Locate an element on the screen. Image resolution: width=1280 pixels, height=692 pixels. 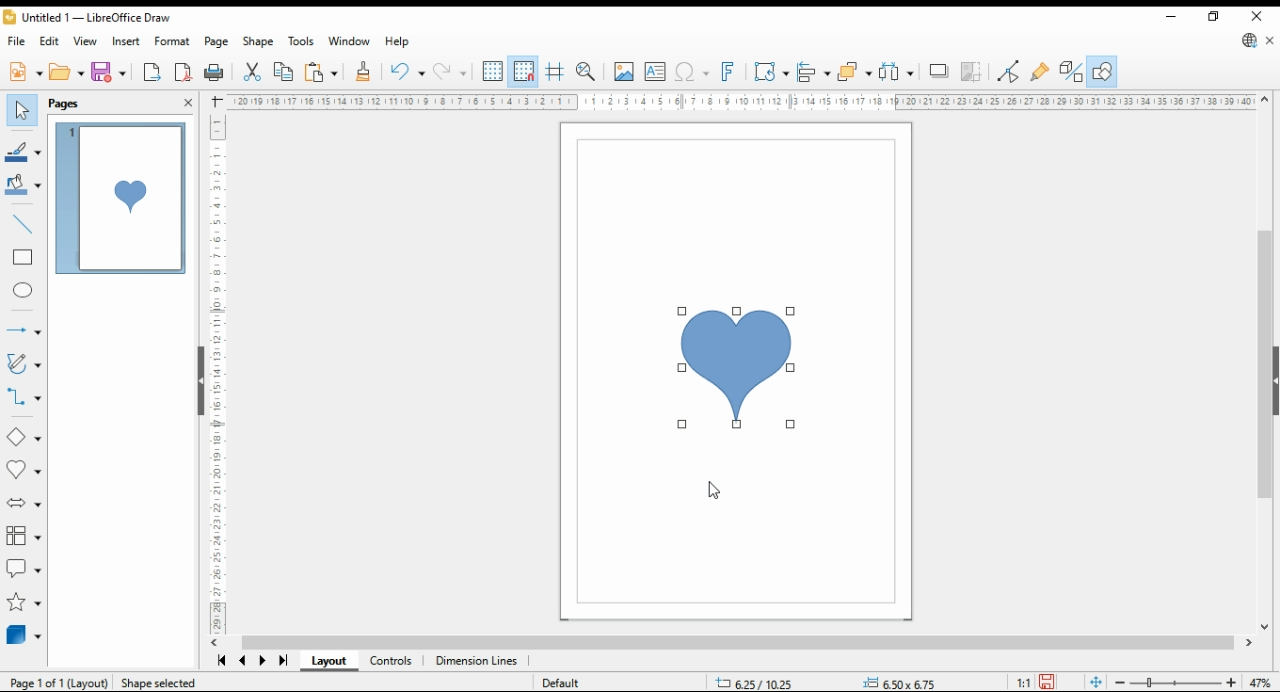
close window is located at coordinates (1256, 16).